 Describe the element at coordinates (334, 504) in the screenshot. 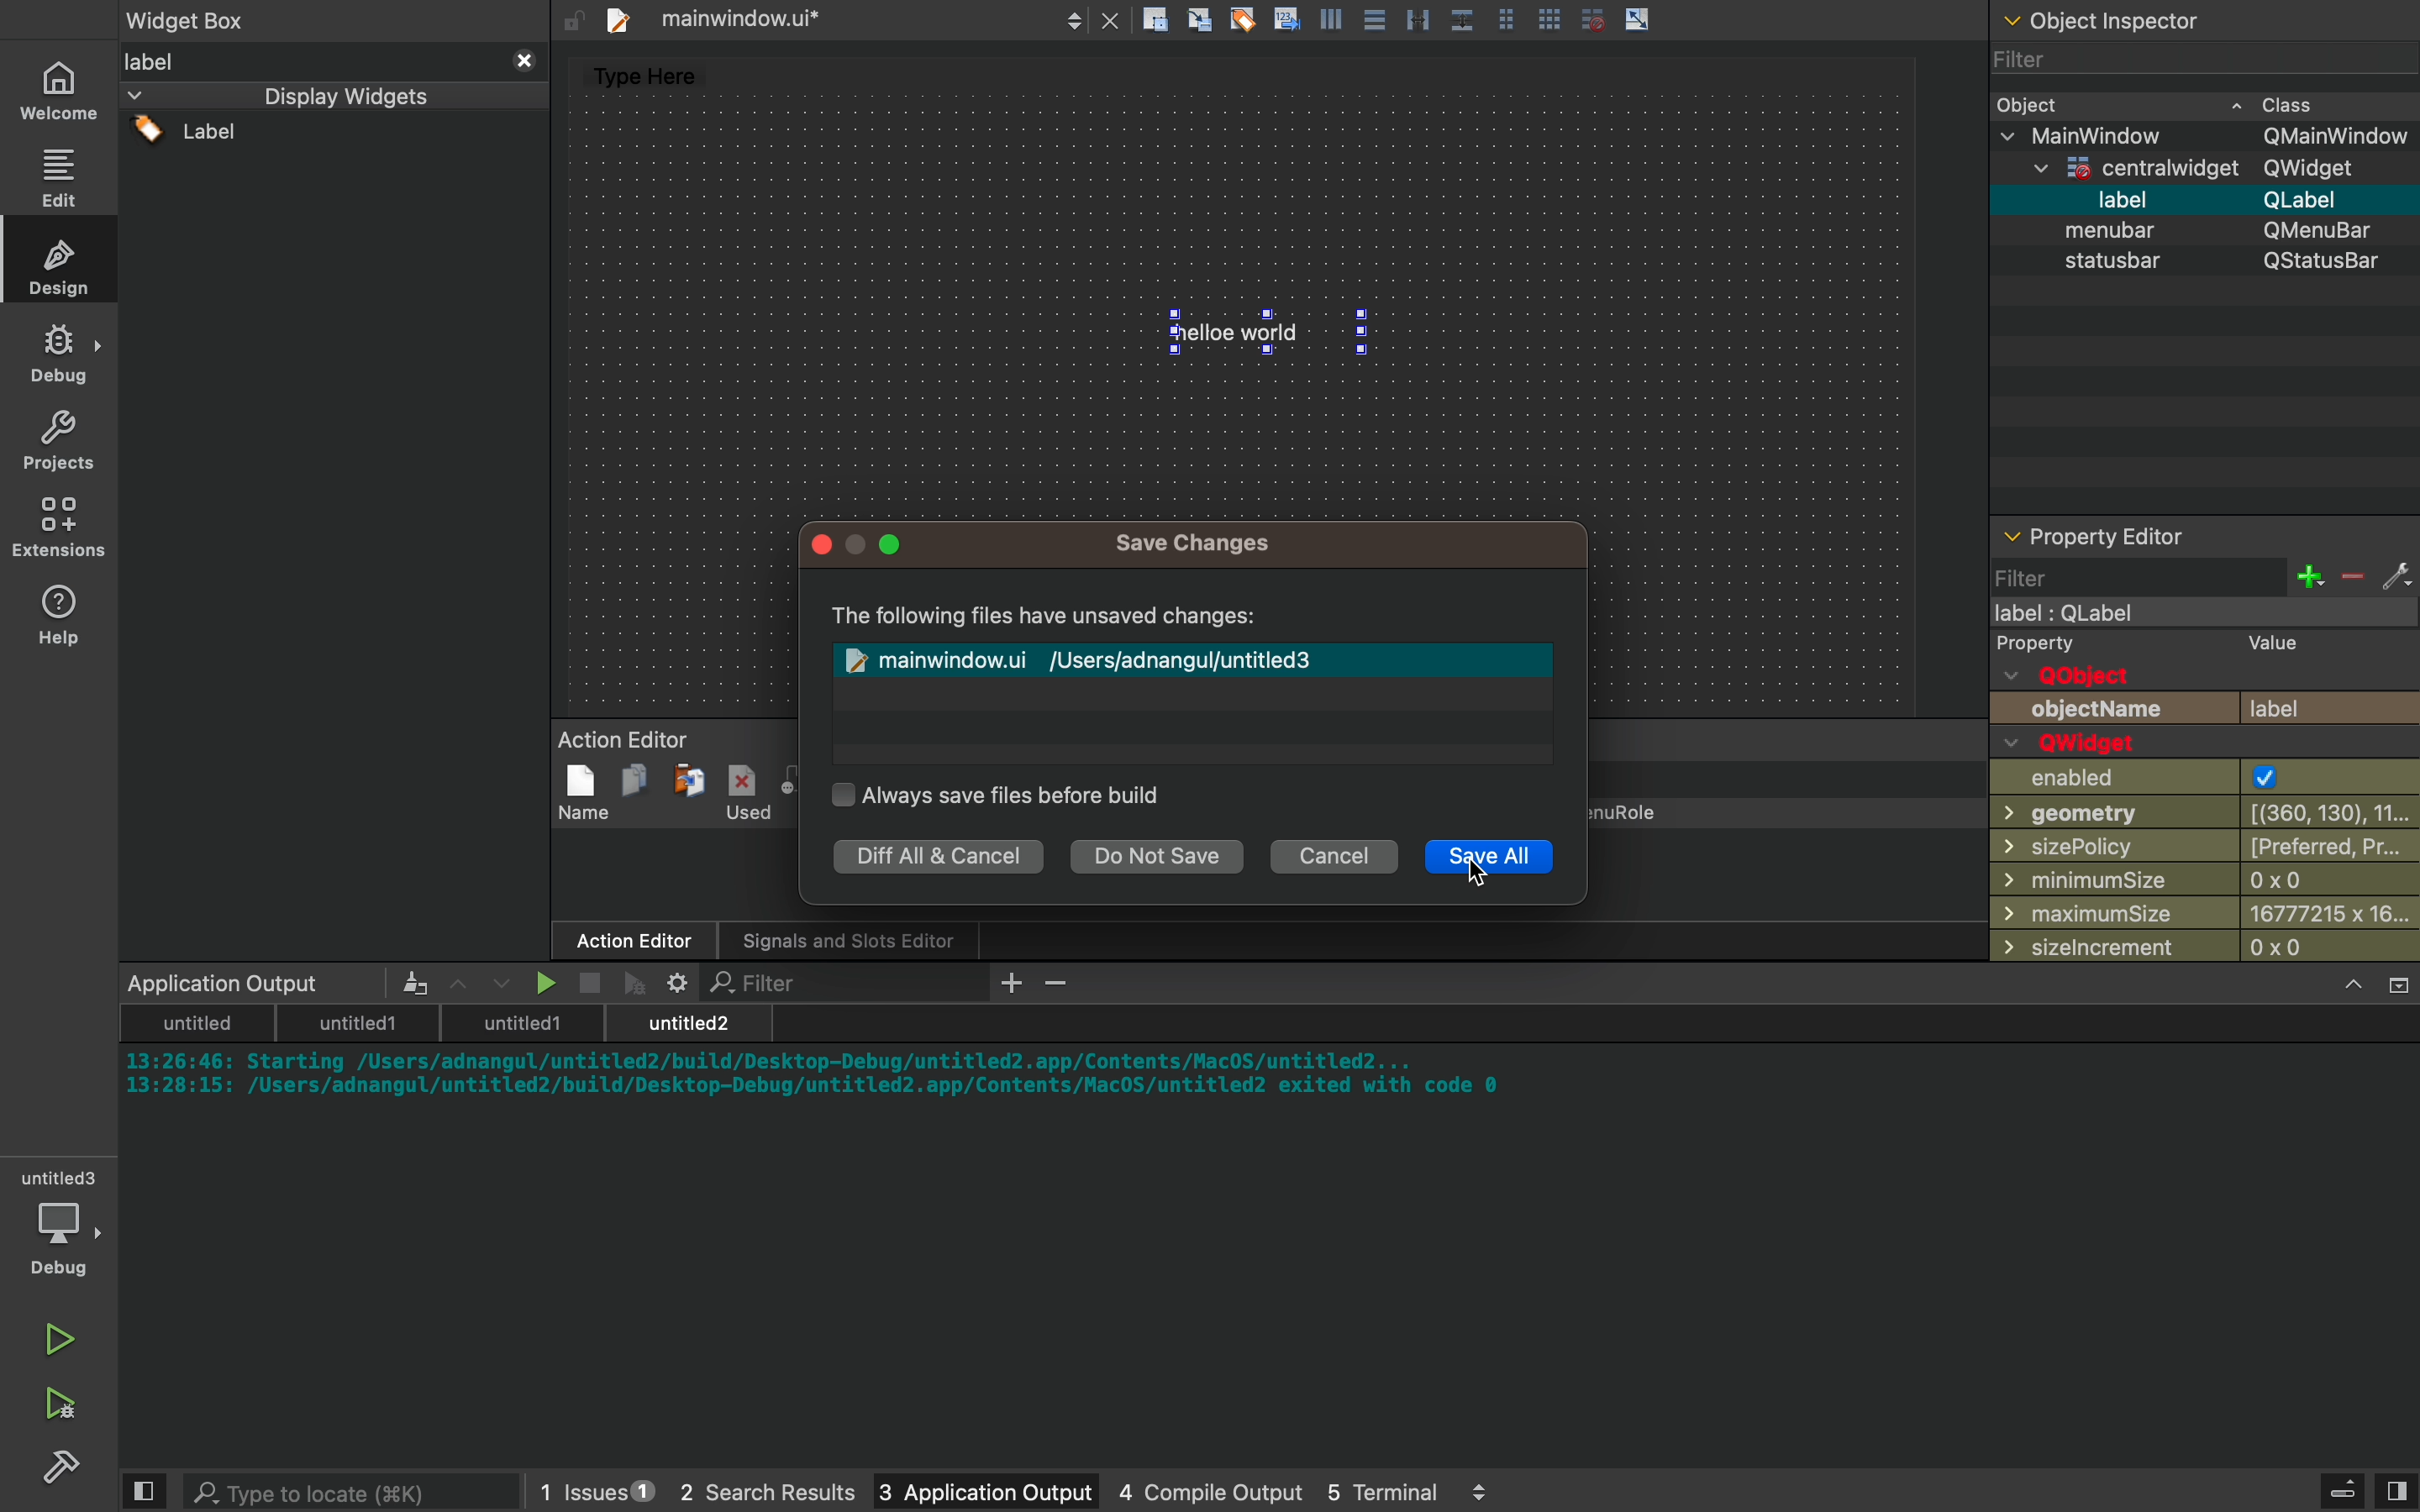

I see `widgets` at that location.